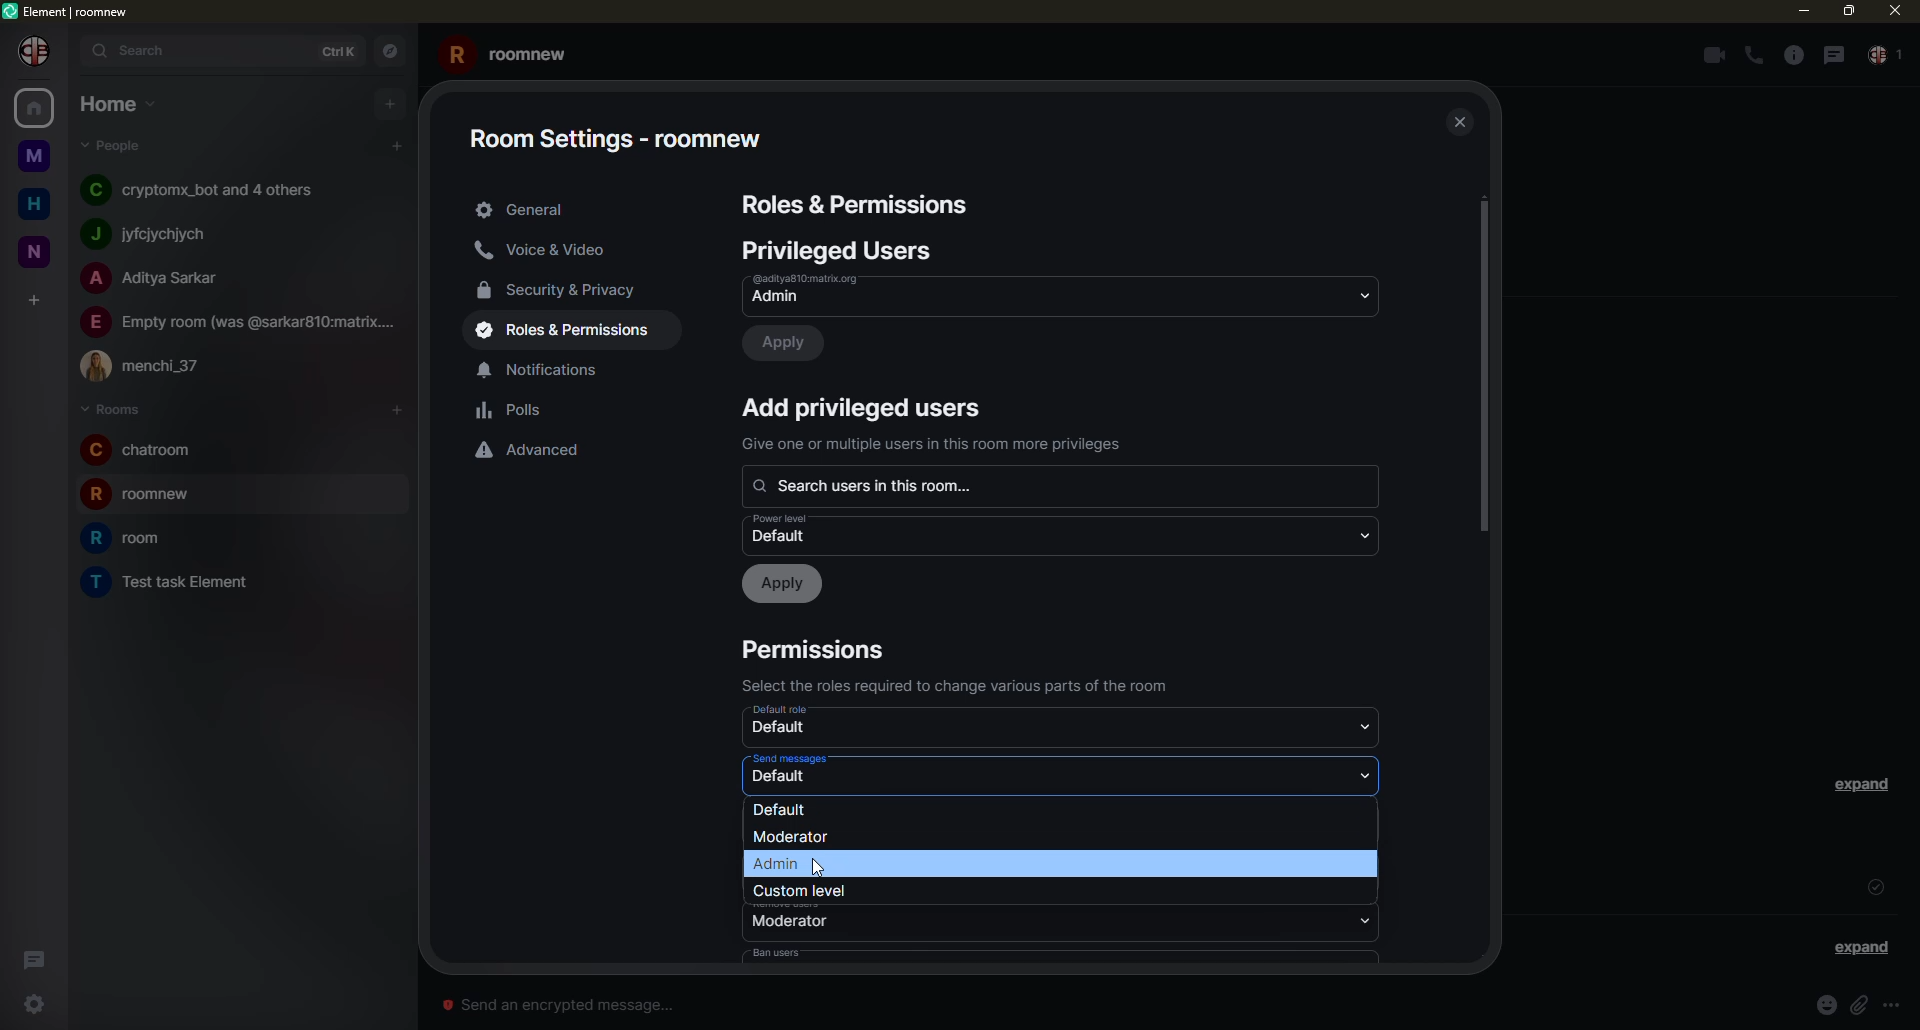 This screenshot has height=1030, width=1920. What do you see at coordinates (1369, 918) in the screenshot?
I see `drop` at bounding box center [1369, 918].